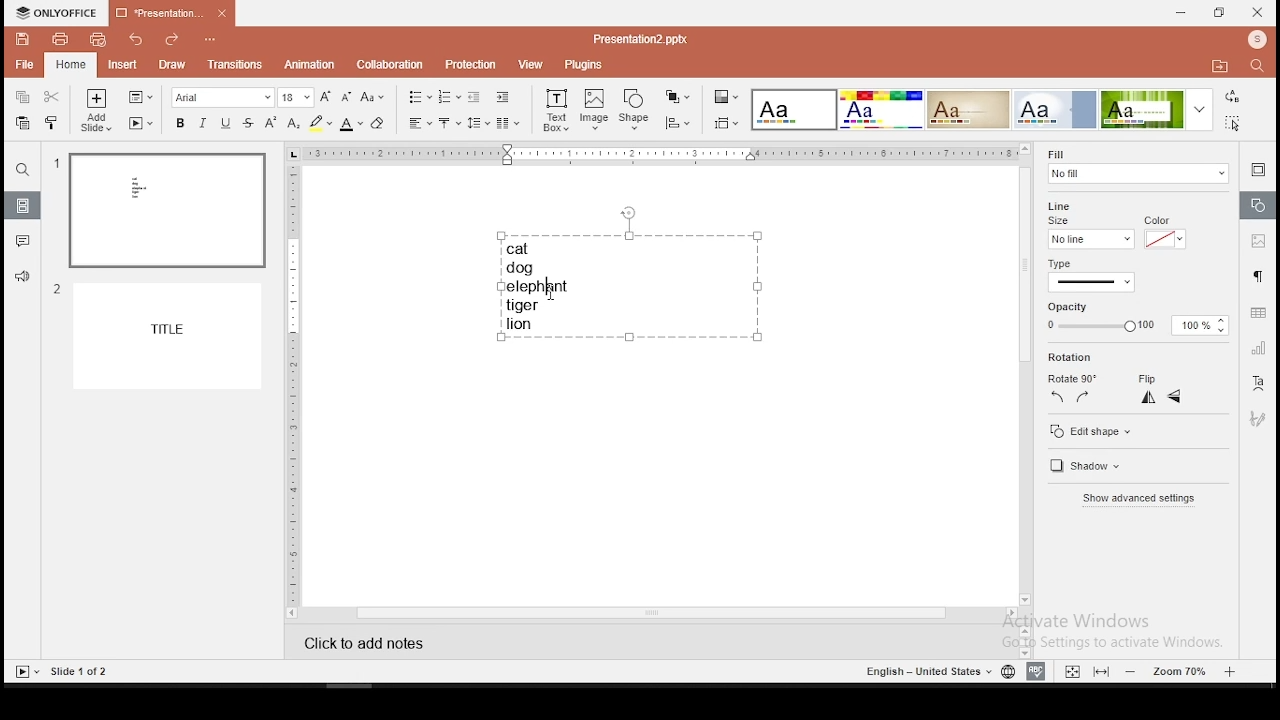 This screenshot has width=1280, height=720. What do you see at coordinates (23, 40) in the screenshot?
I see `save` at bounding box center [23, 40].